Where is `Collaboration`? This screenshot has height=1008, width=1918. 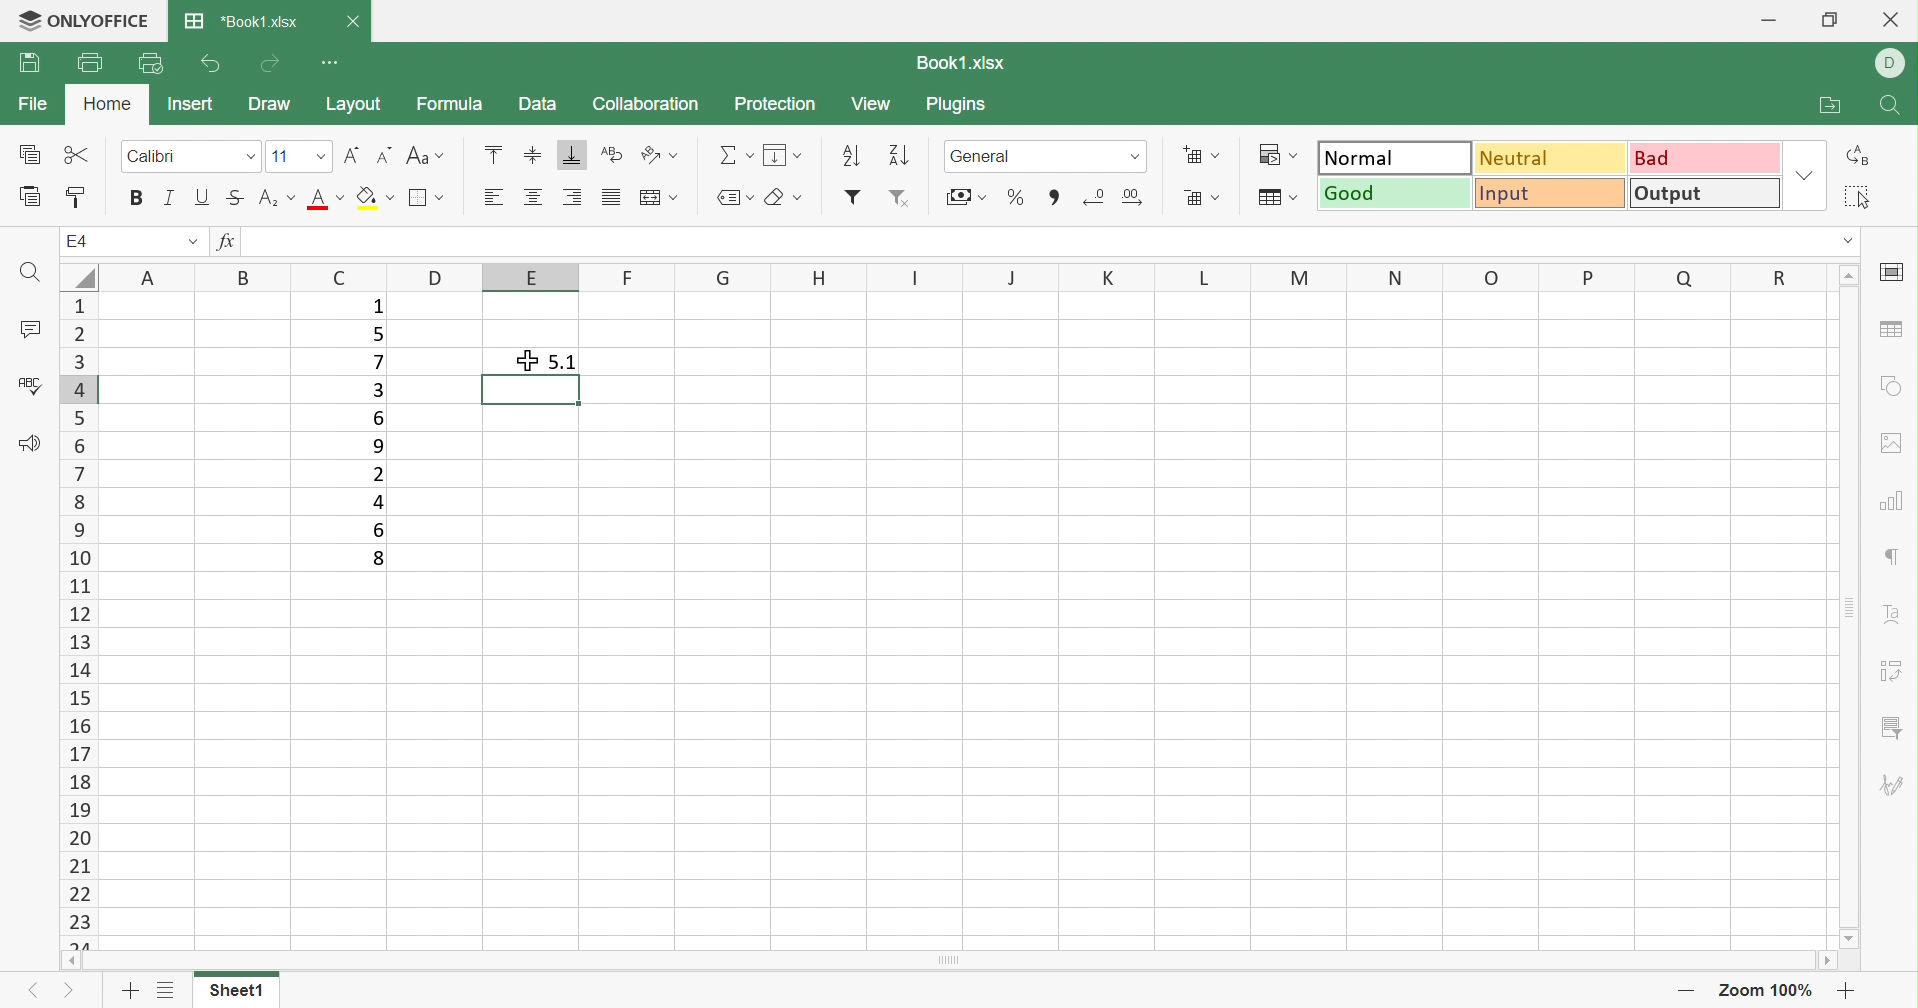 Collaboration is located at coordinates (653, 104).